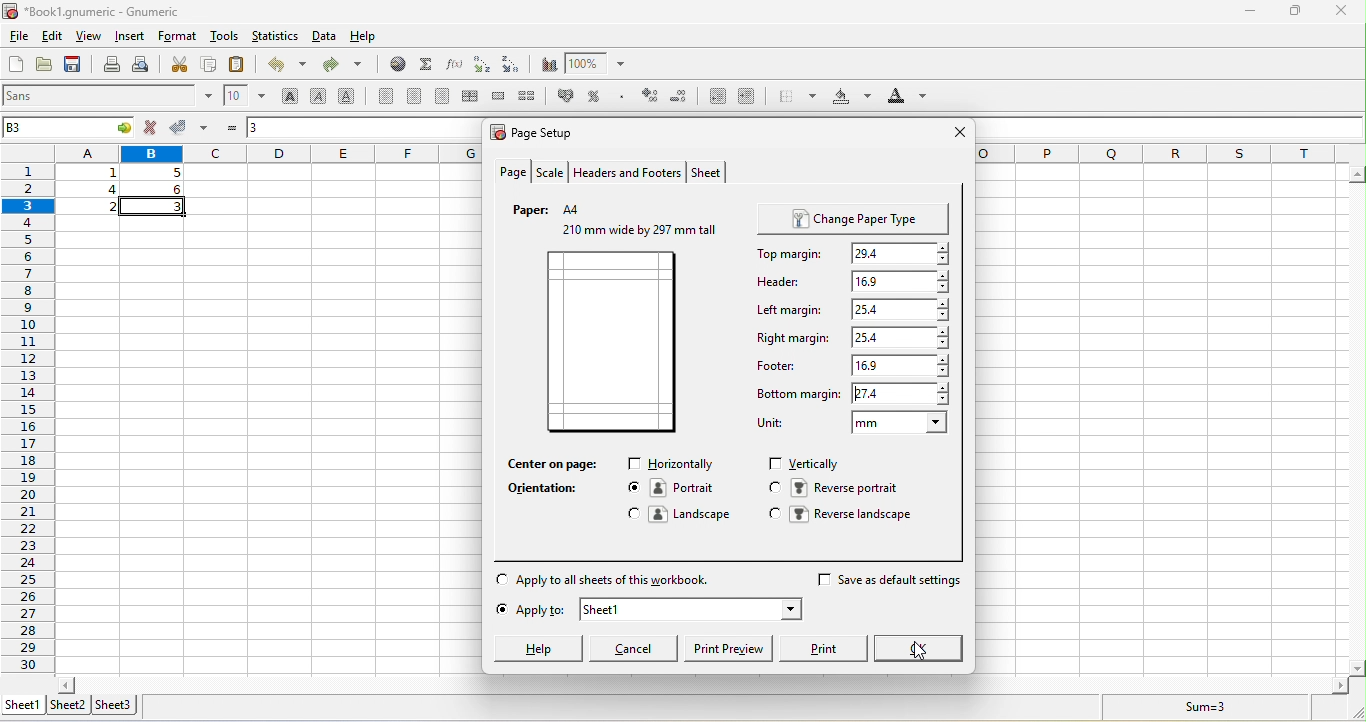 This screenshot has height=722, width=1366. I want to click on print preview, so click(732, 650).